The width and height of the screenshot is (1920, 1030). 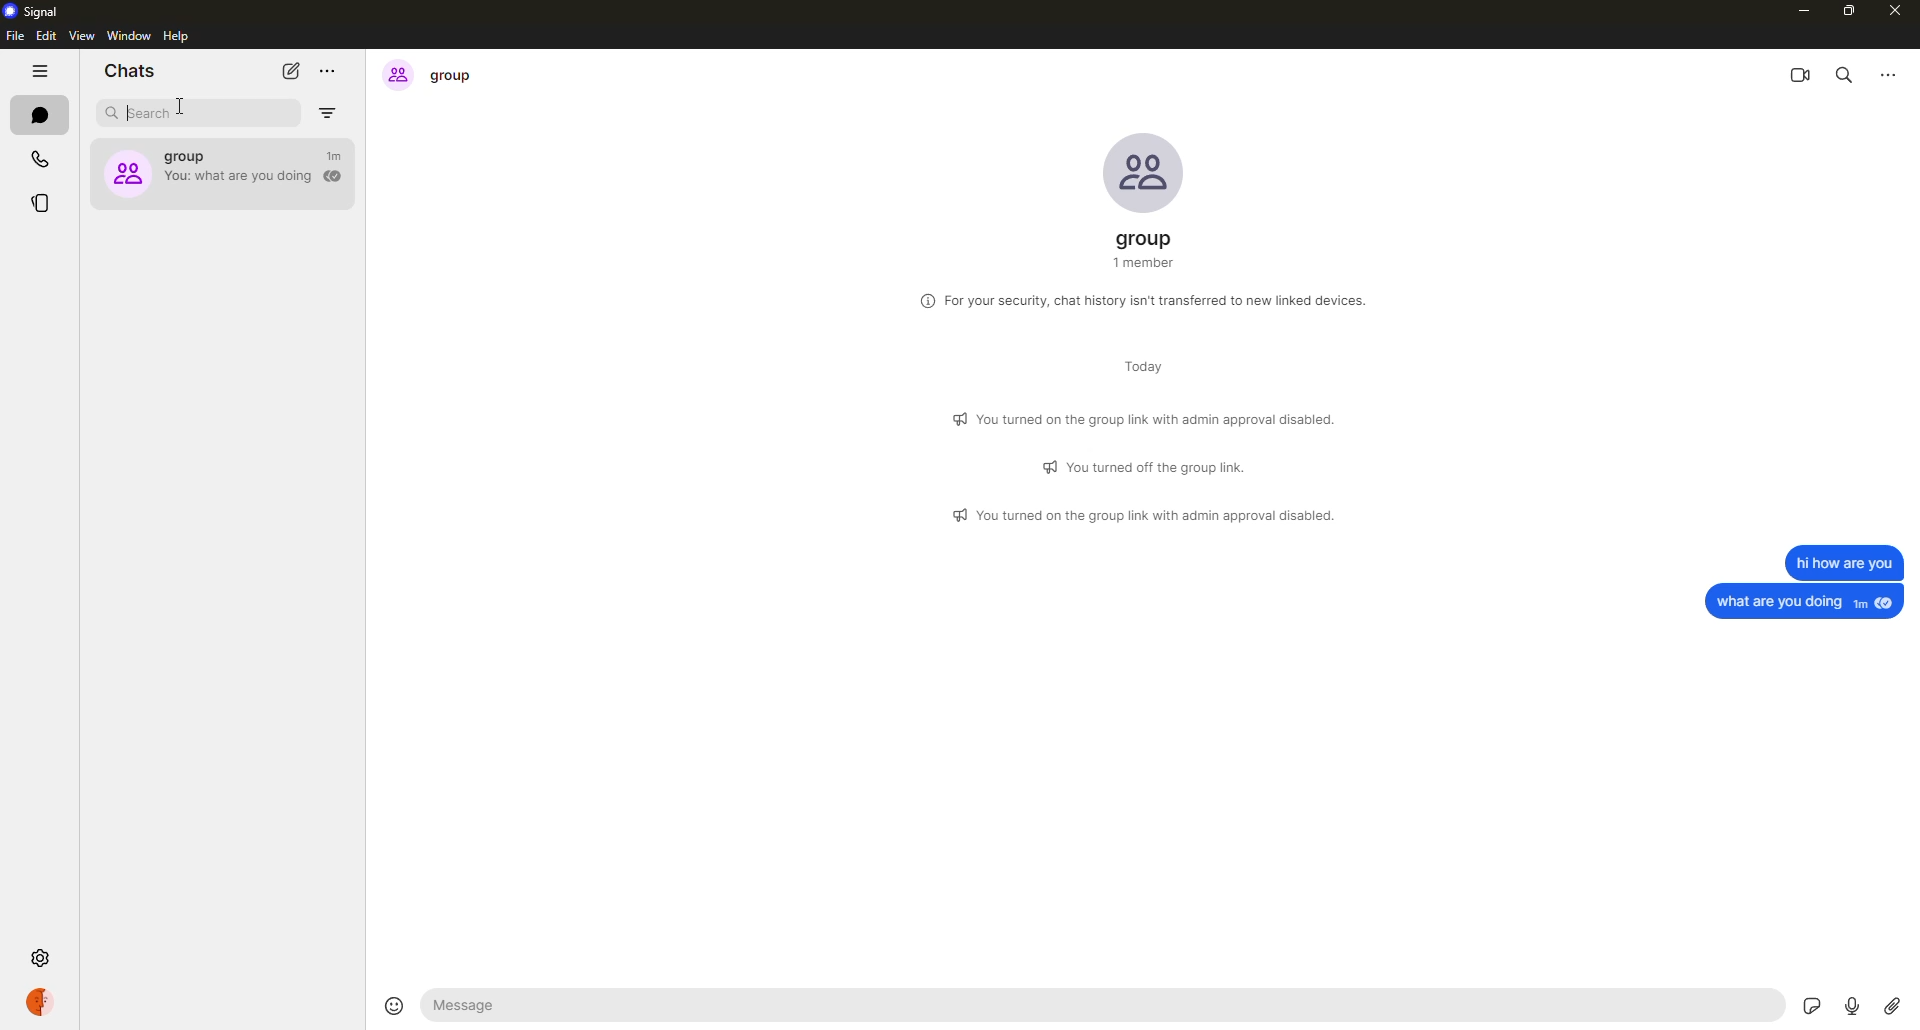 What do you see at coordinates (151, 113) in the screenshot?
I see `search` at bounding box center [151, 113].